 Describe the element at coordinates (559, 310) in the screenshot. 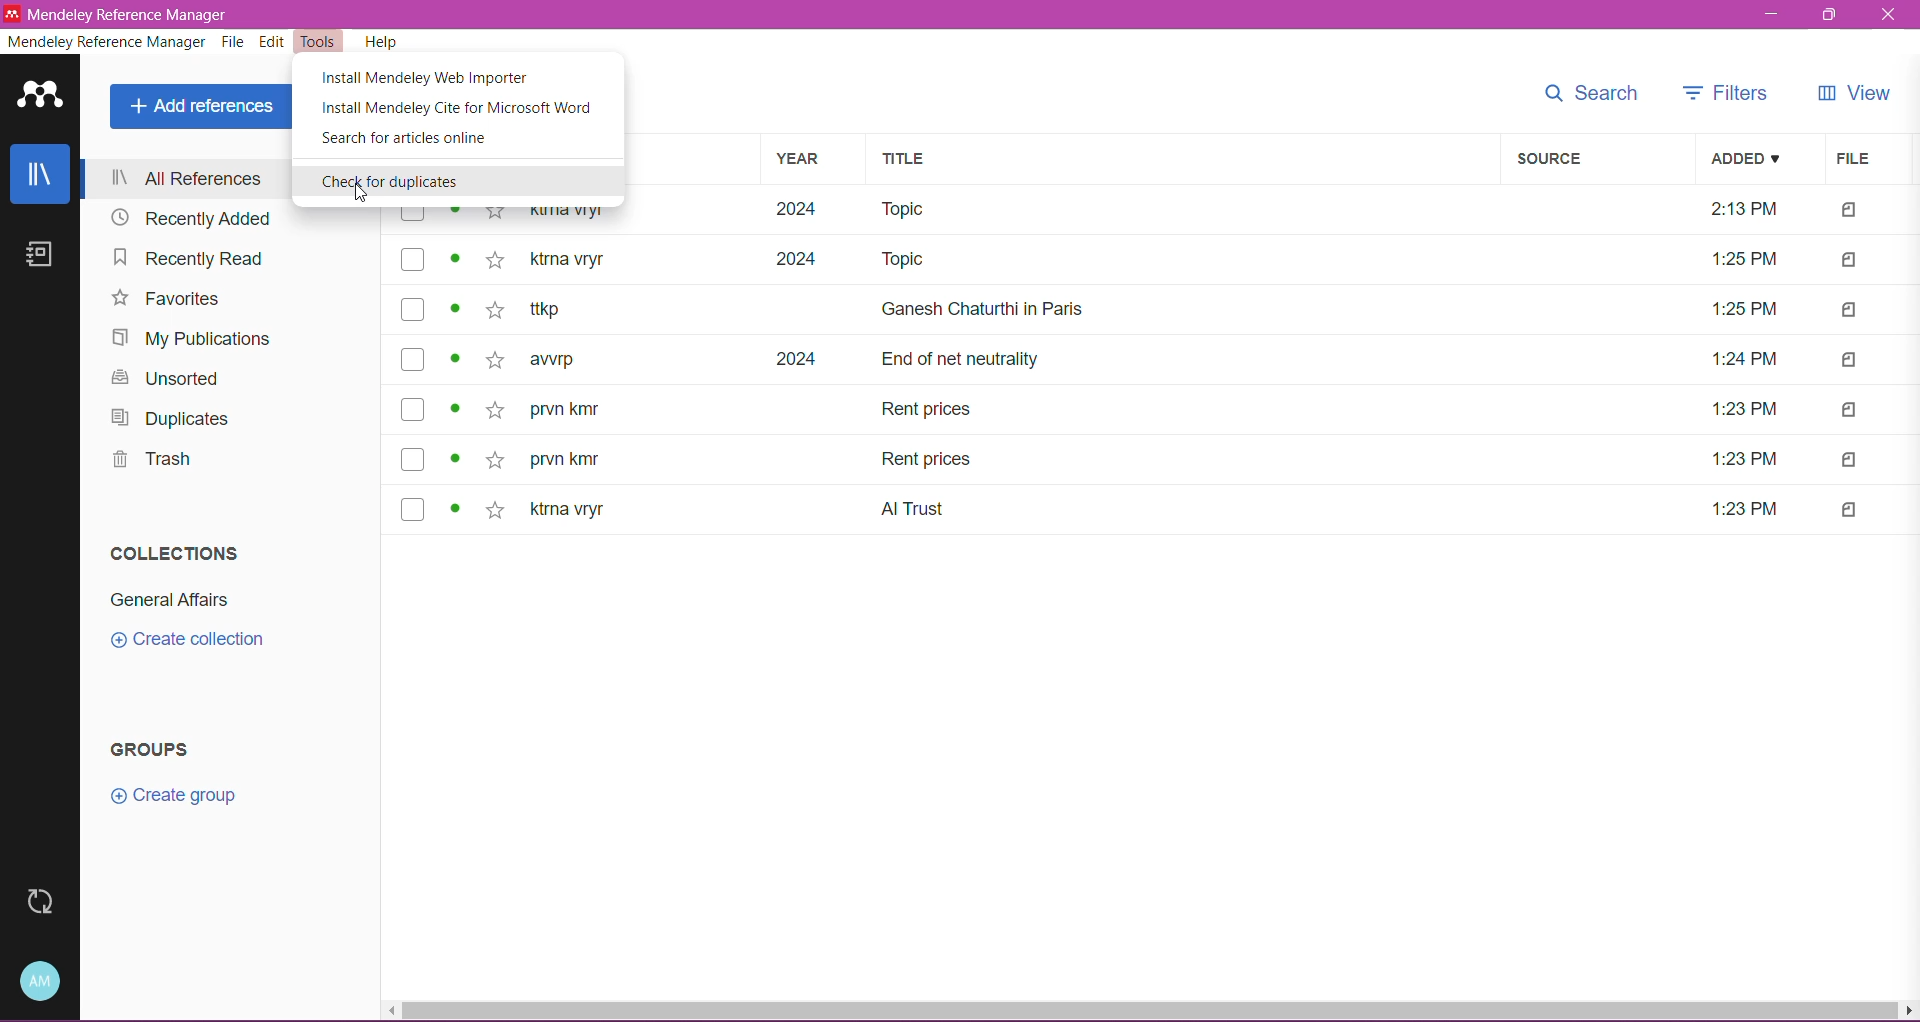

I see `author` at that location.